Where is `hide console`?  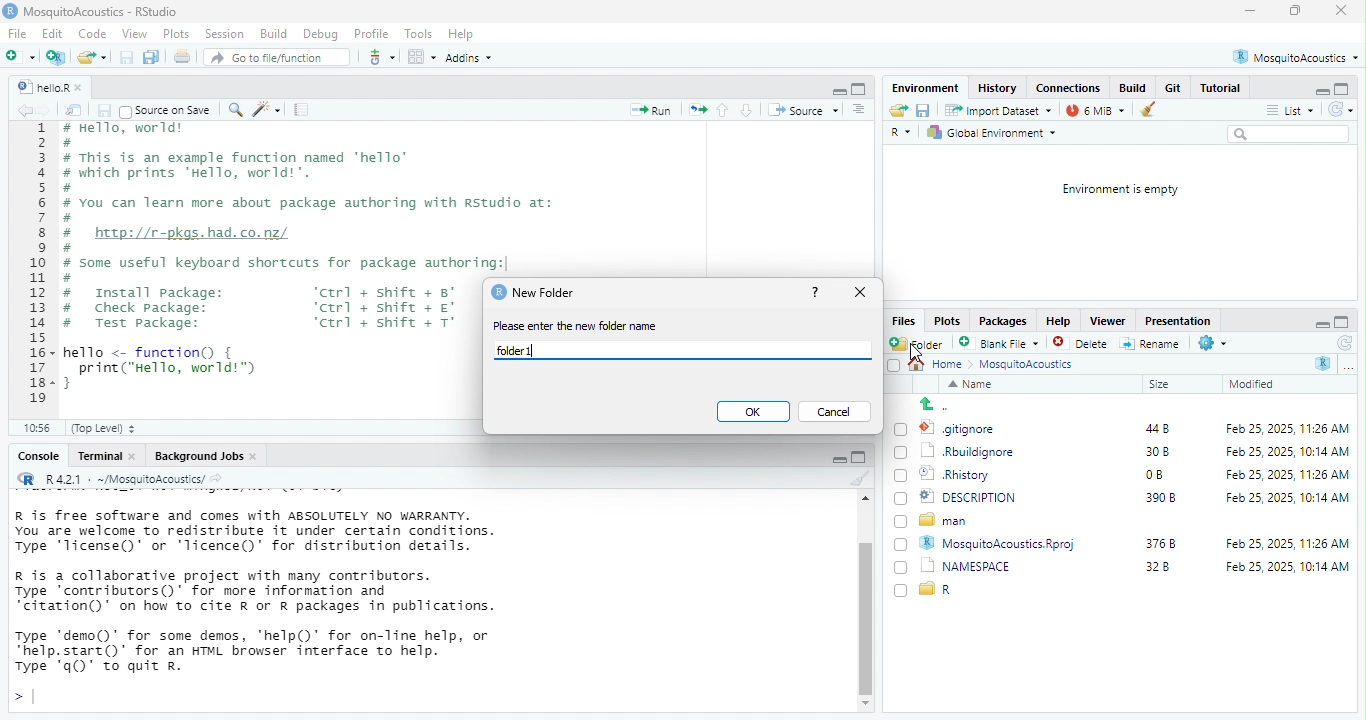 hide console is located at coordinates (1344, 320).